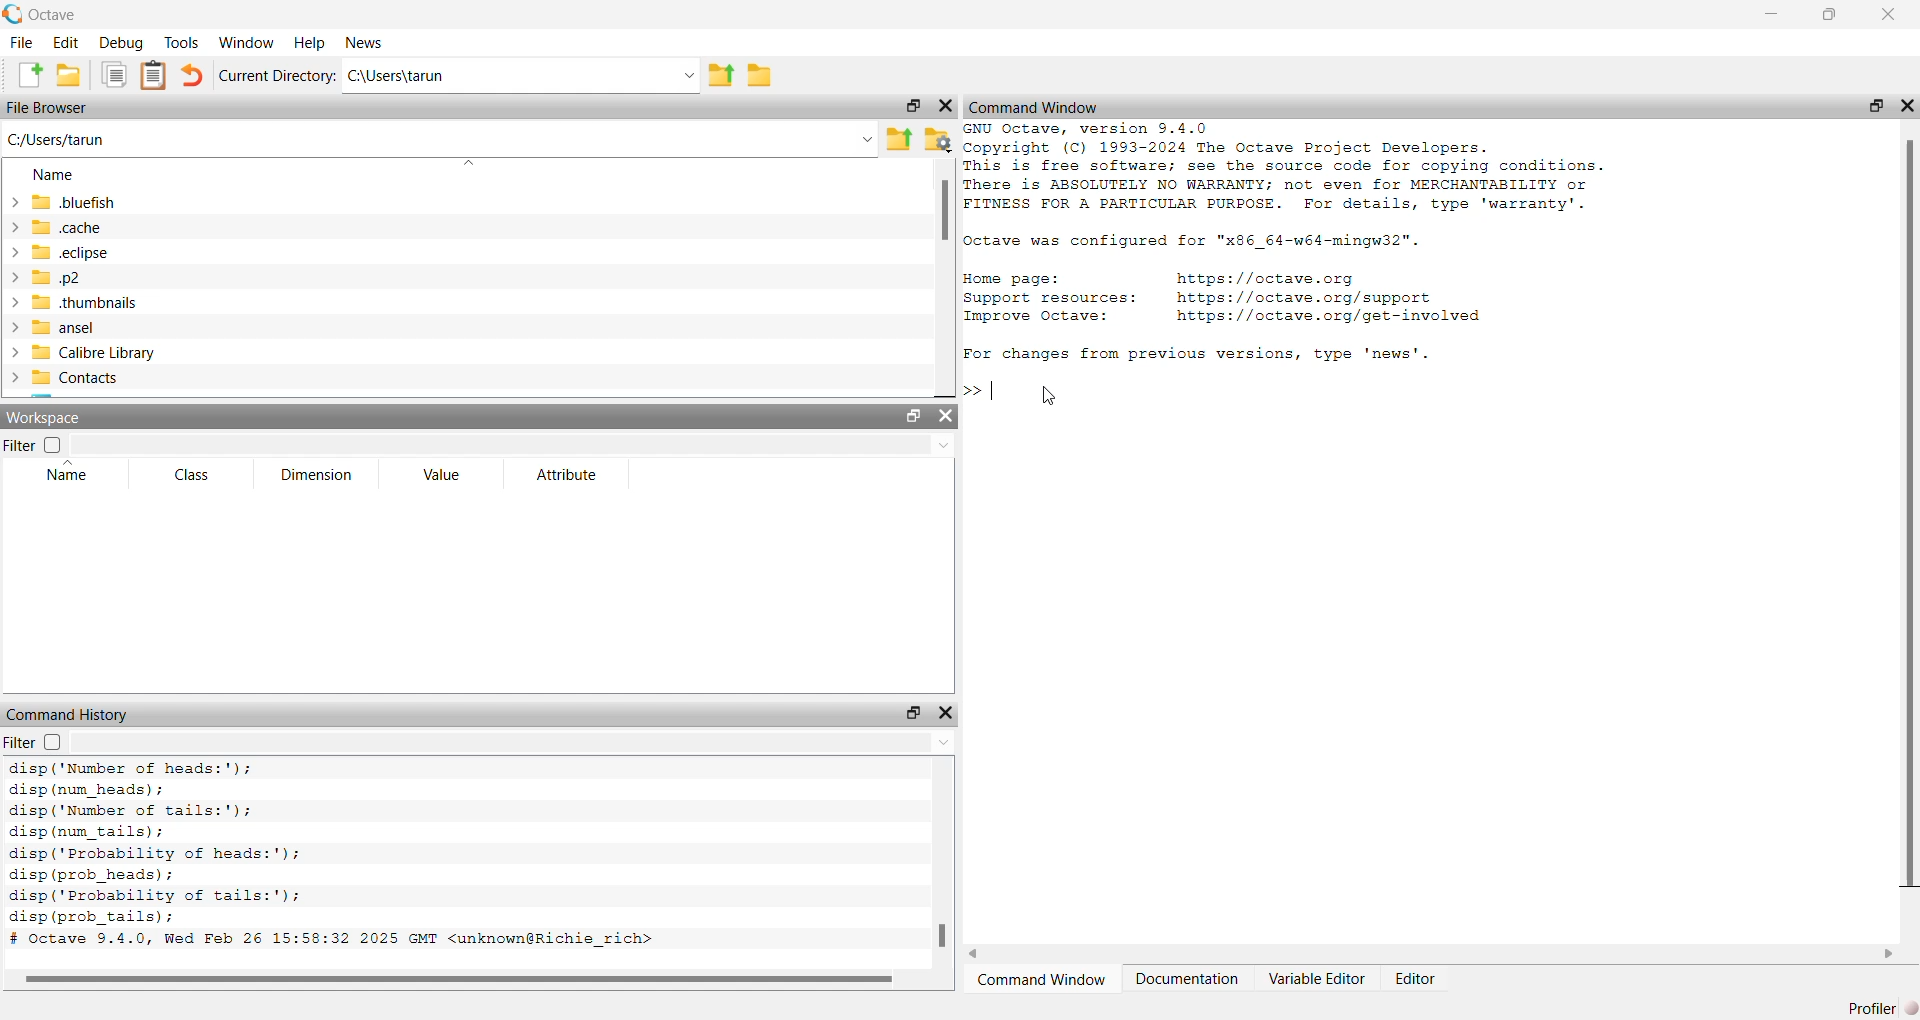 This screenshot has width=1920, height=1020. Describe the element at coordinates (945, 105) in the screenshot. I see `Hide Widget` at that location.